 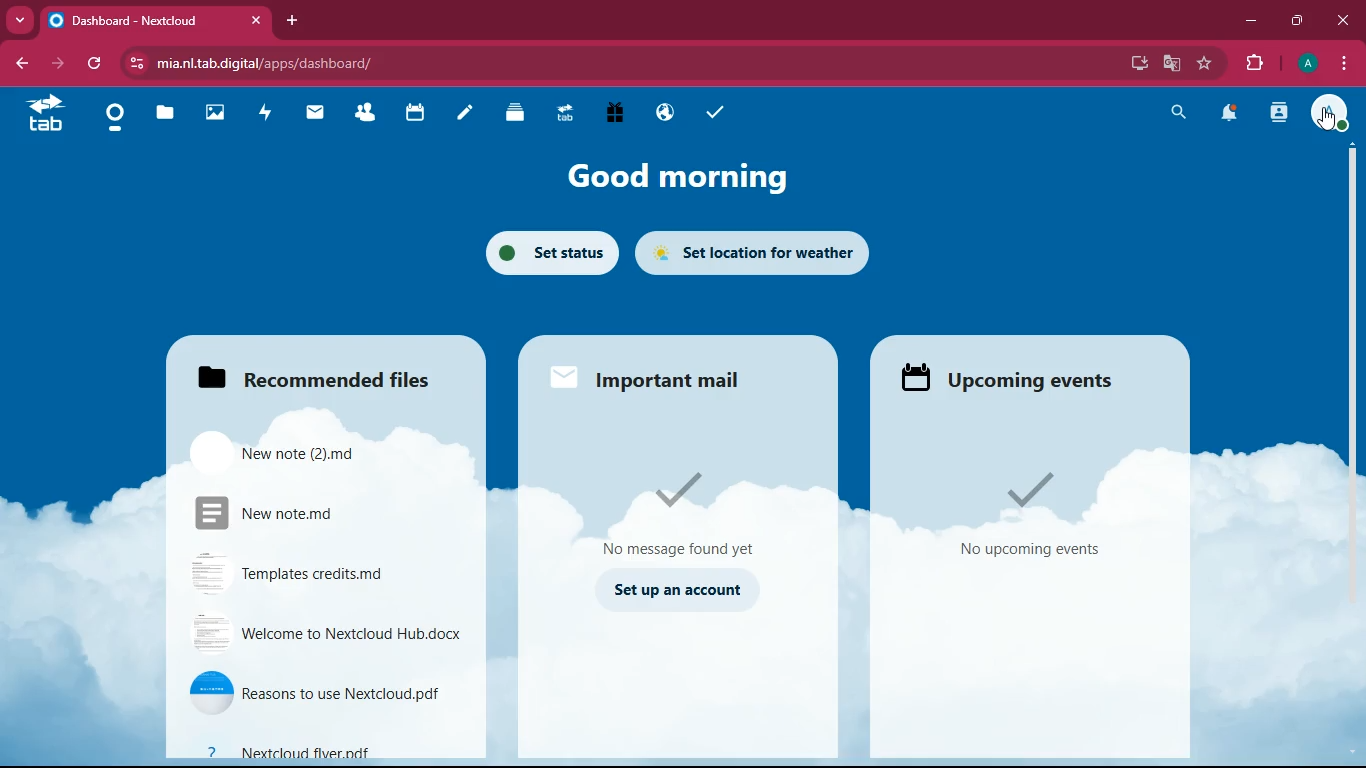 What do you see at coordinates (44, 113) in the screenshot?
I see `tab` at bounding box center [44, 113].